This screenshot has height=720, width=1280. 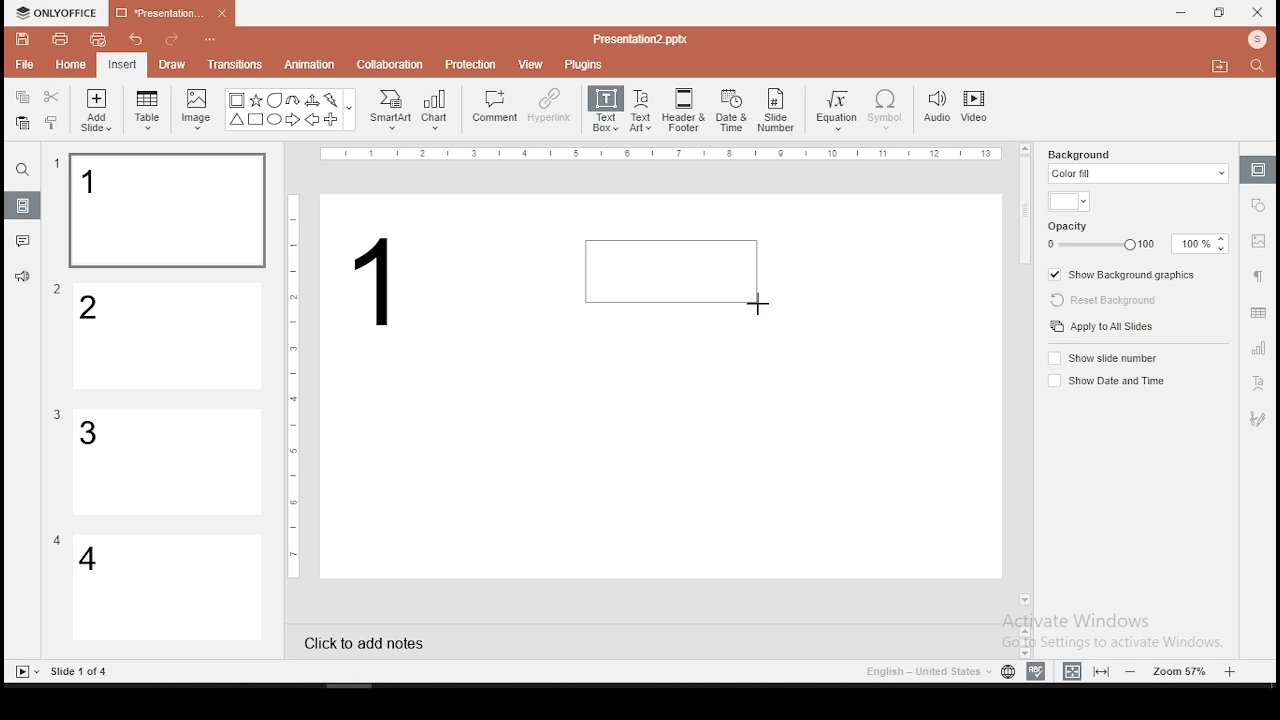 What do you see at coordinates (532, 63) in the screenshot?
I see `view` at bounding box center [532, 63].